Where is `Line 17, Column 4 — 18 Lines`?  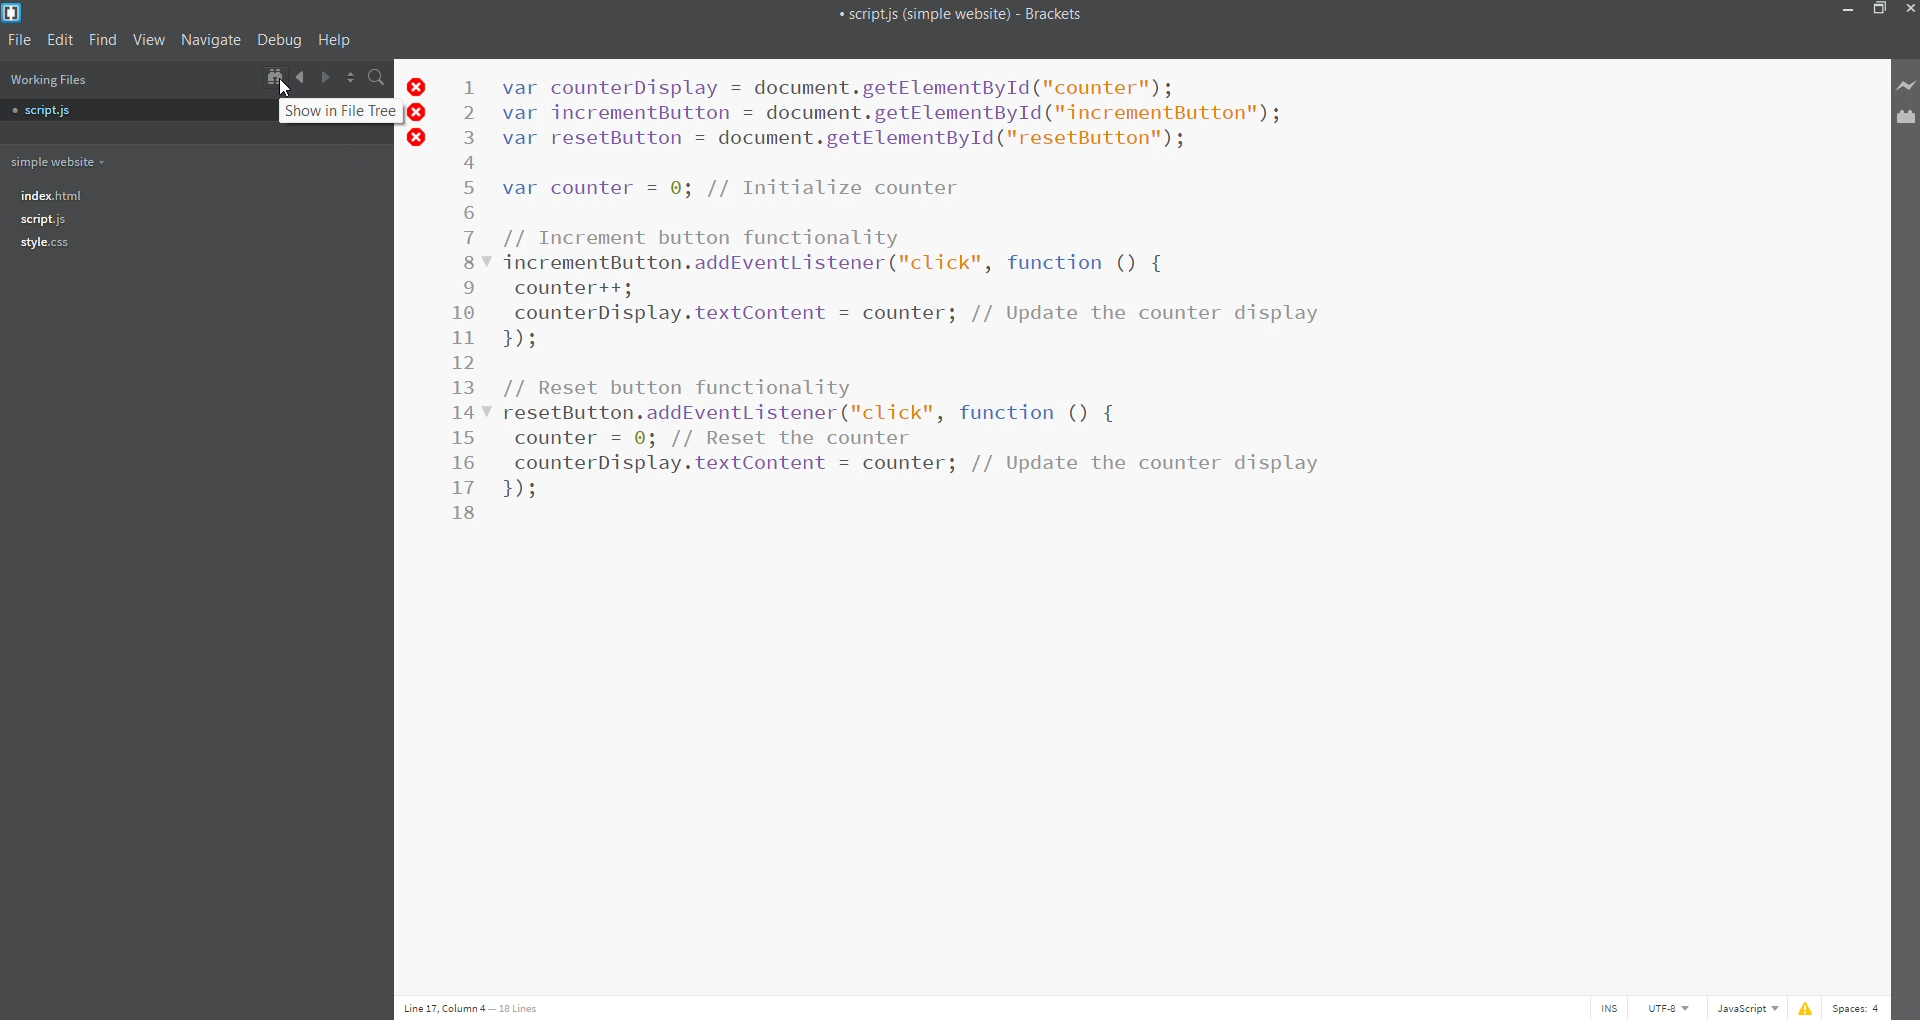 Line 17, Column 4 — 18 Lines is located at coordinates (474, 1008).